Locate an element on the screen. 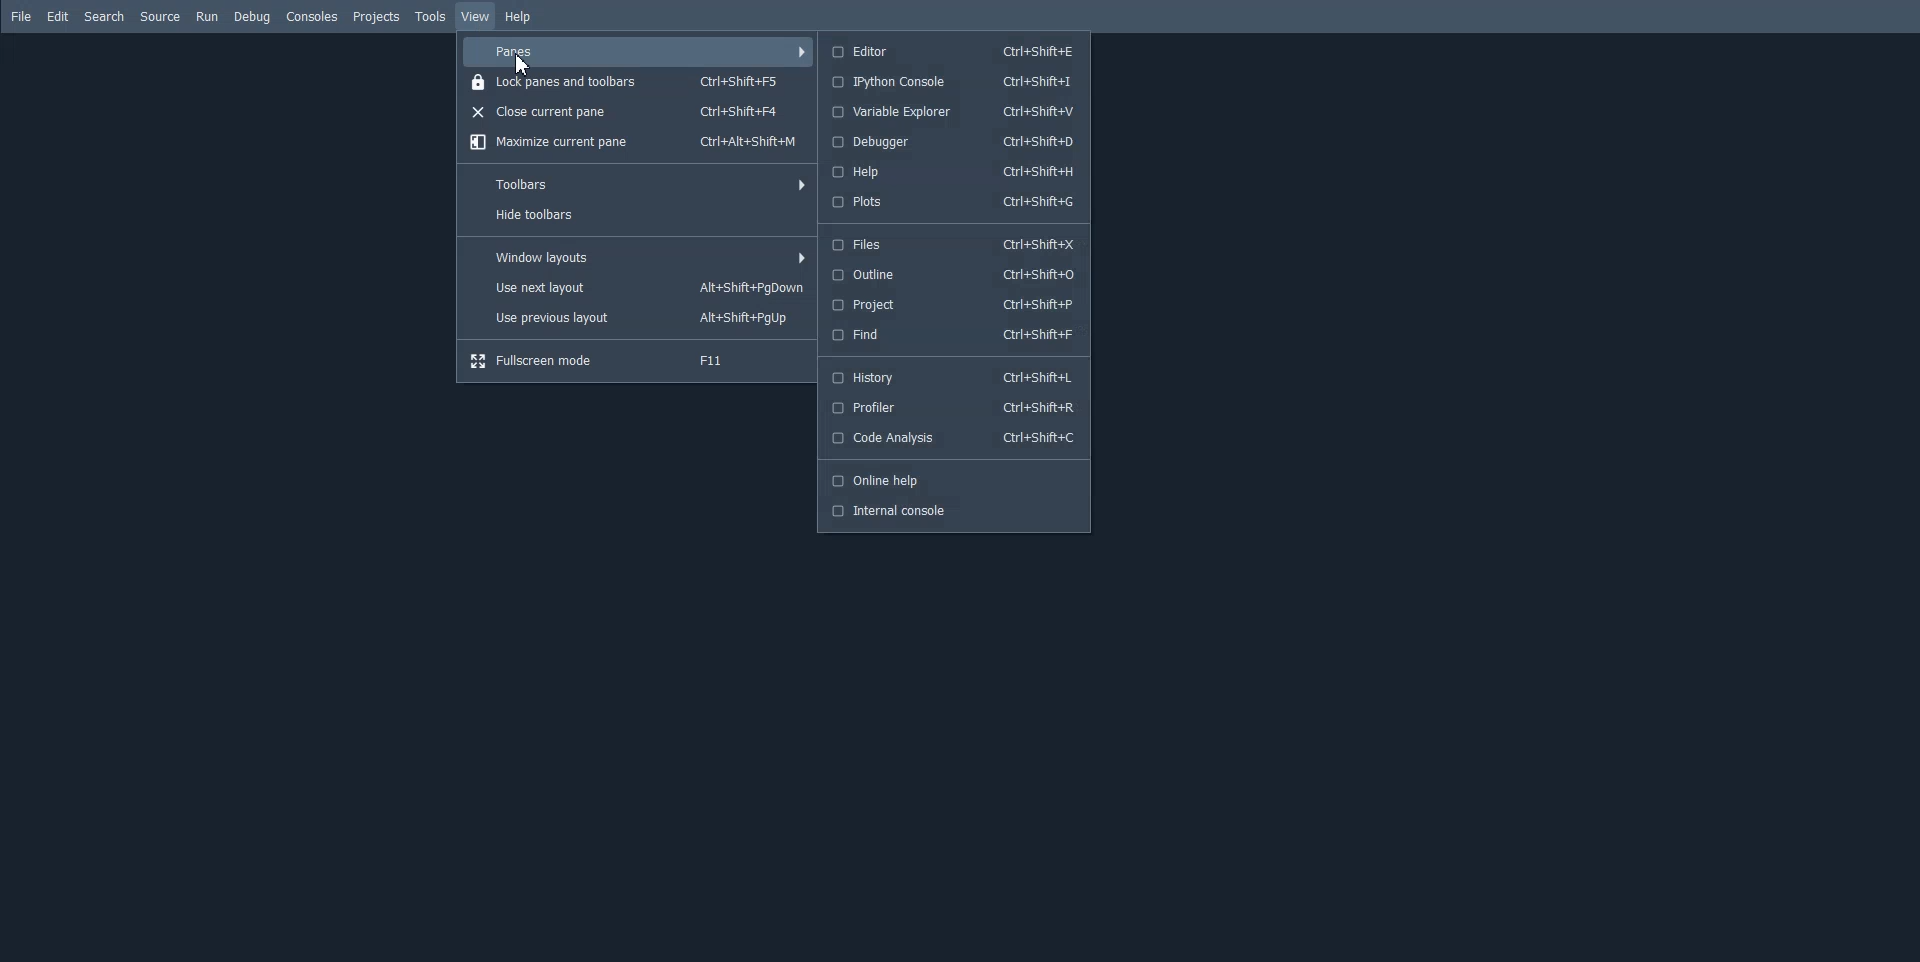 Image resolution: width=1920 pixels, height=962 pixels. cursor on pages is located at coordinates (525, 67).